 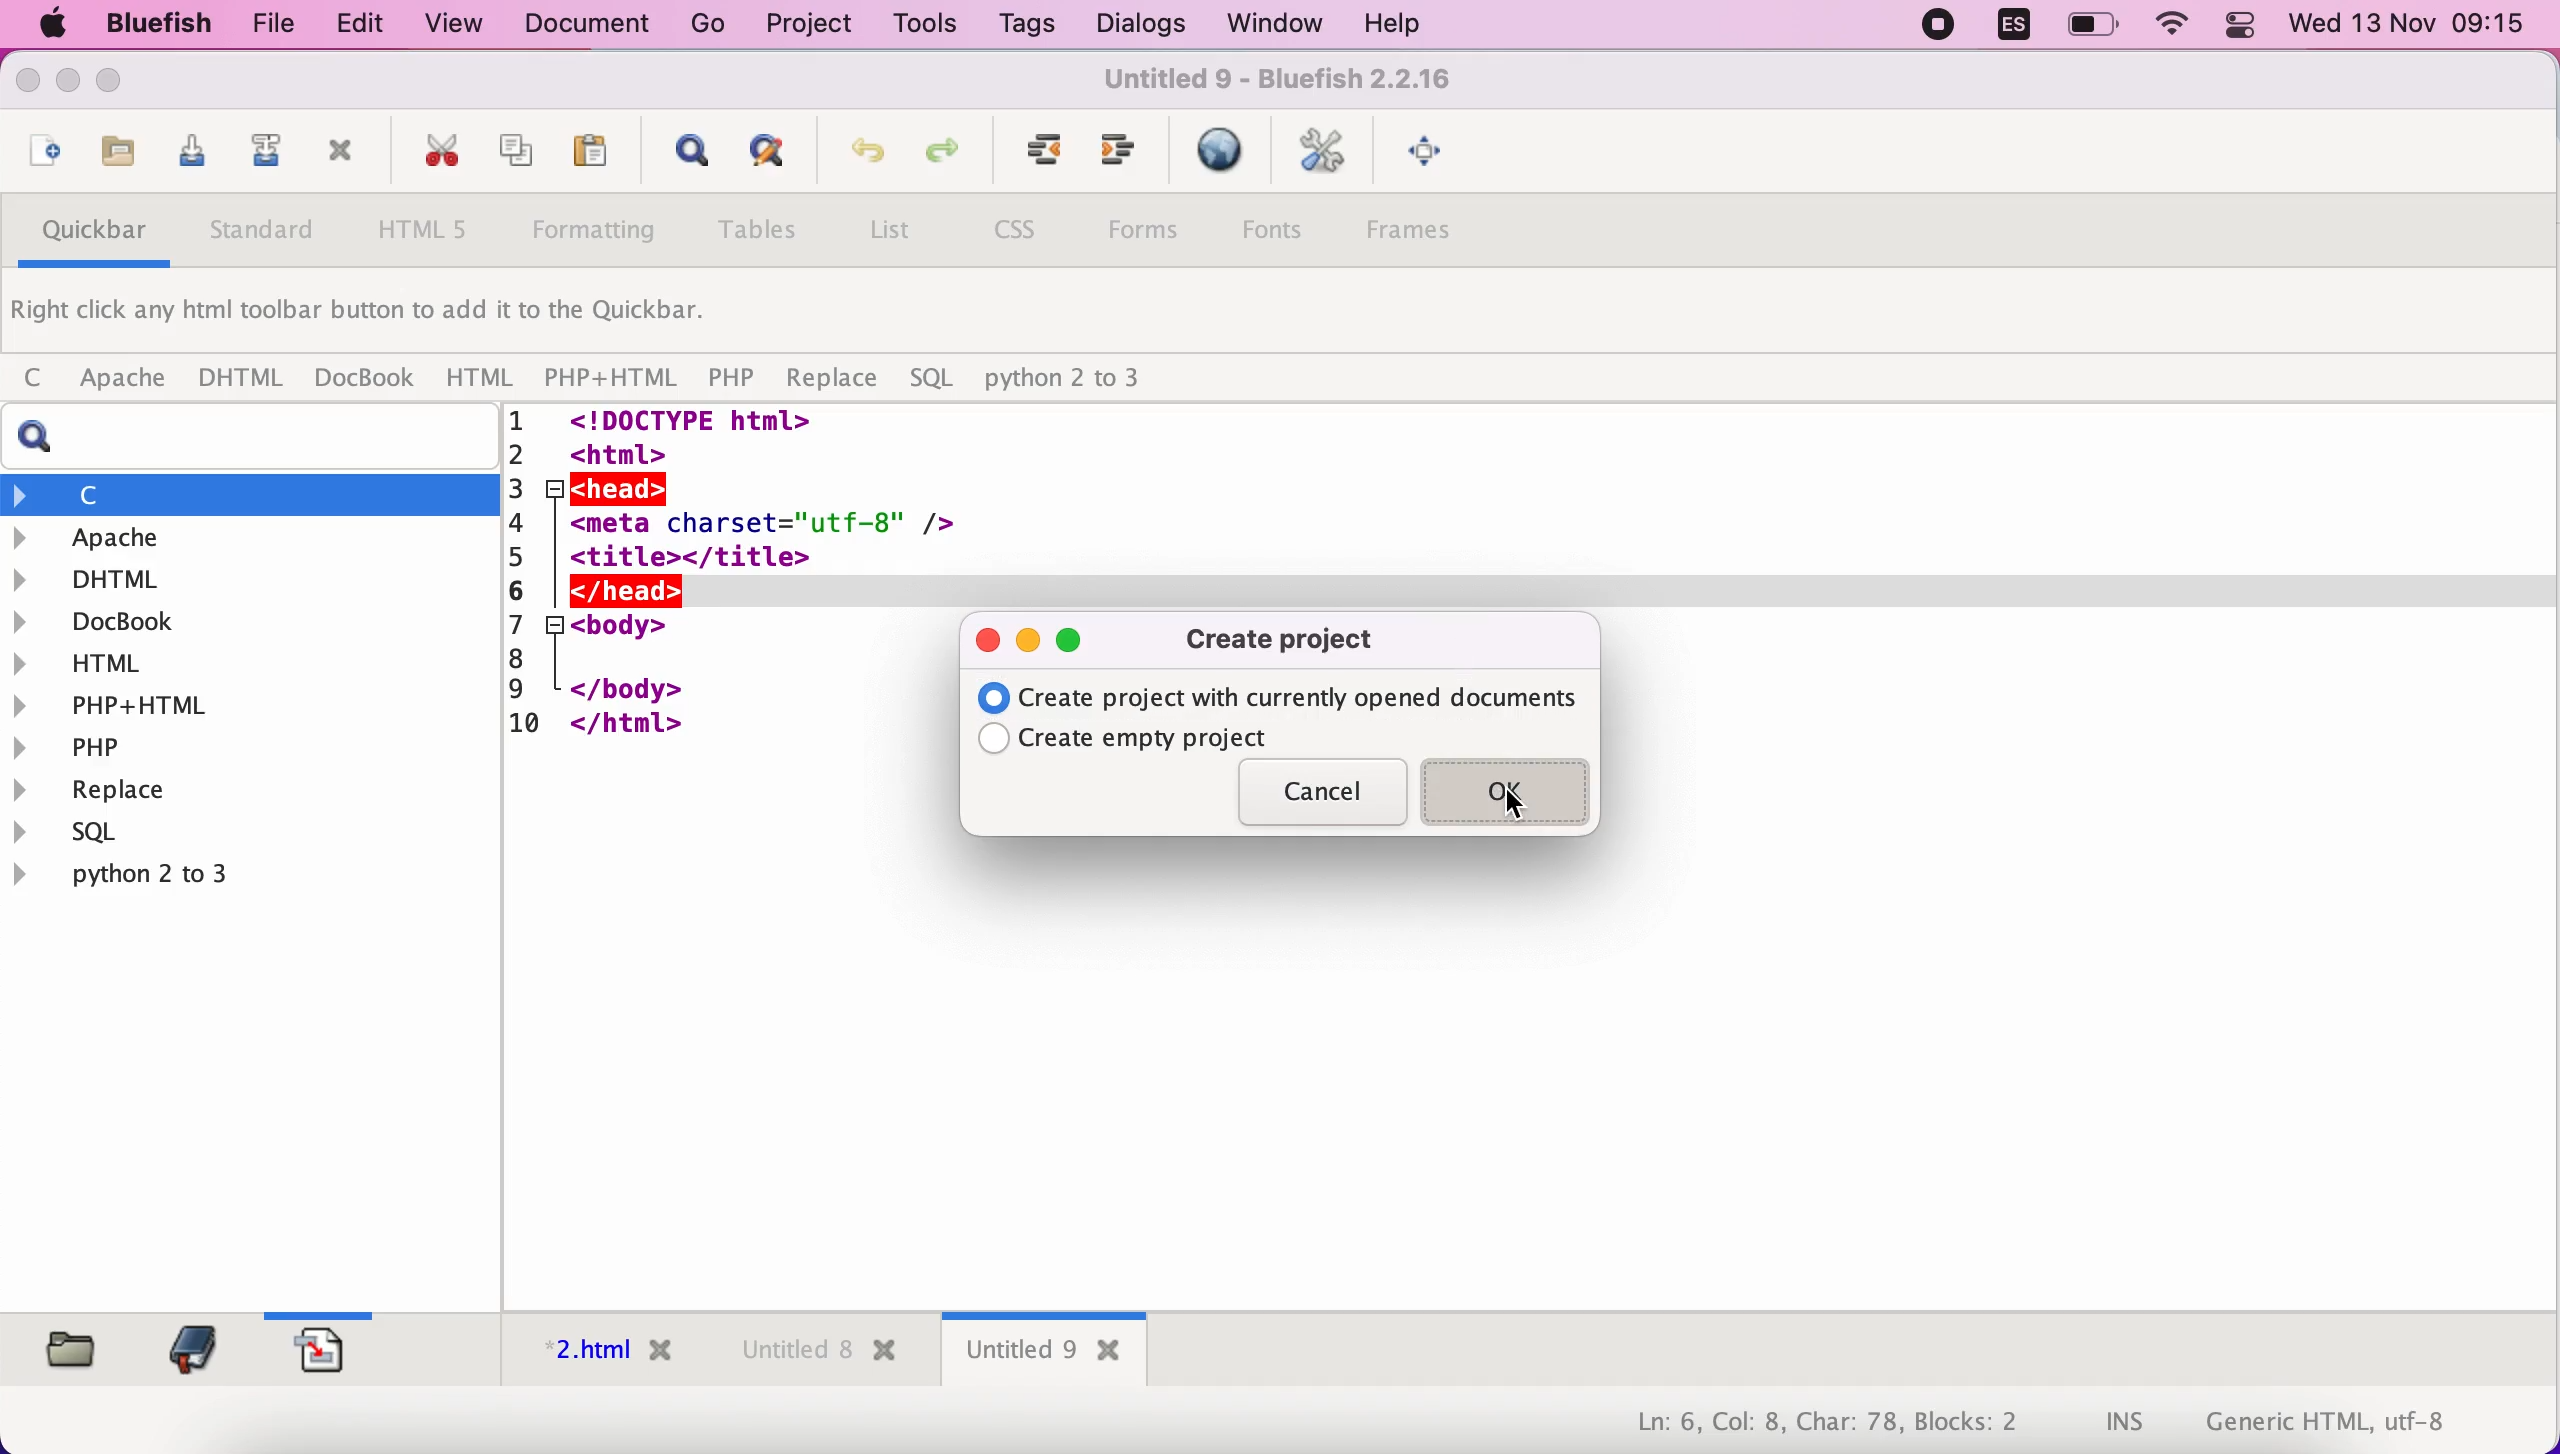 I want to click on dialogs, so click(x=1134, y=24).